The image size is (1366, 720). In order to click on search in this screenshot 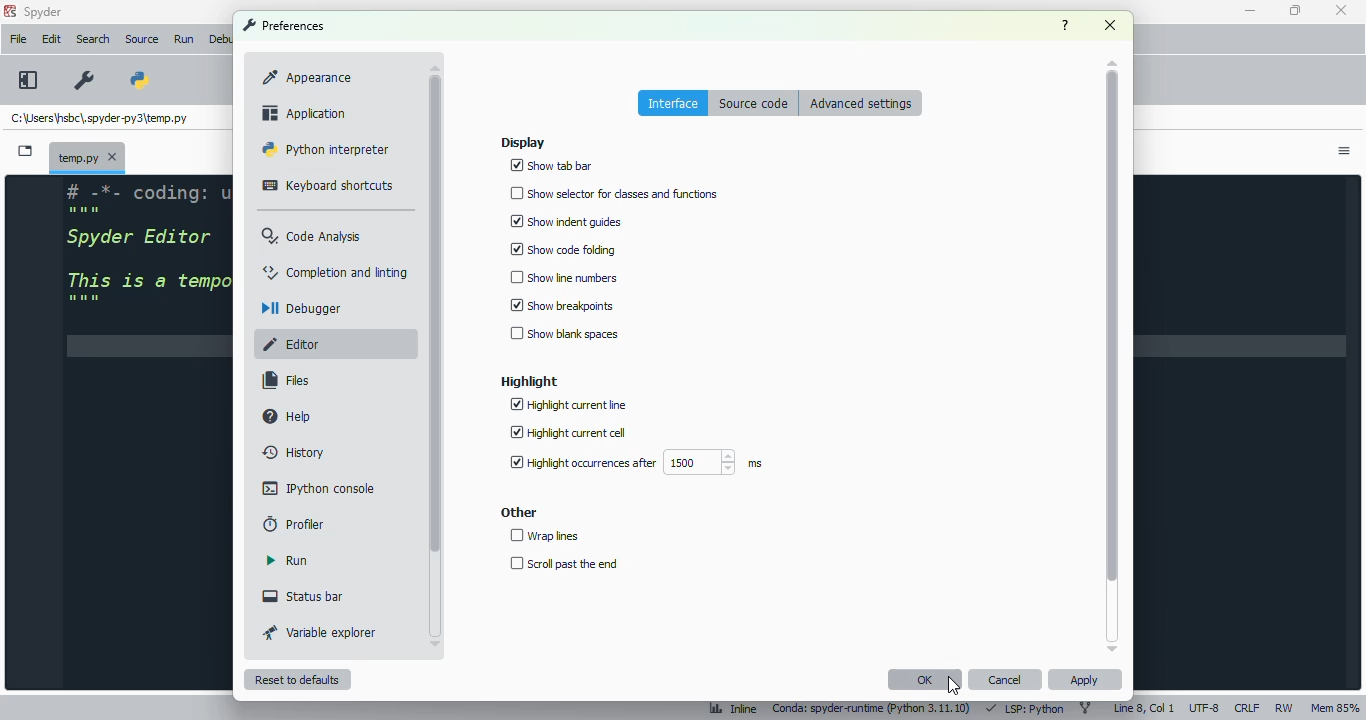, I will do `click(93, 39)`.